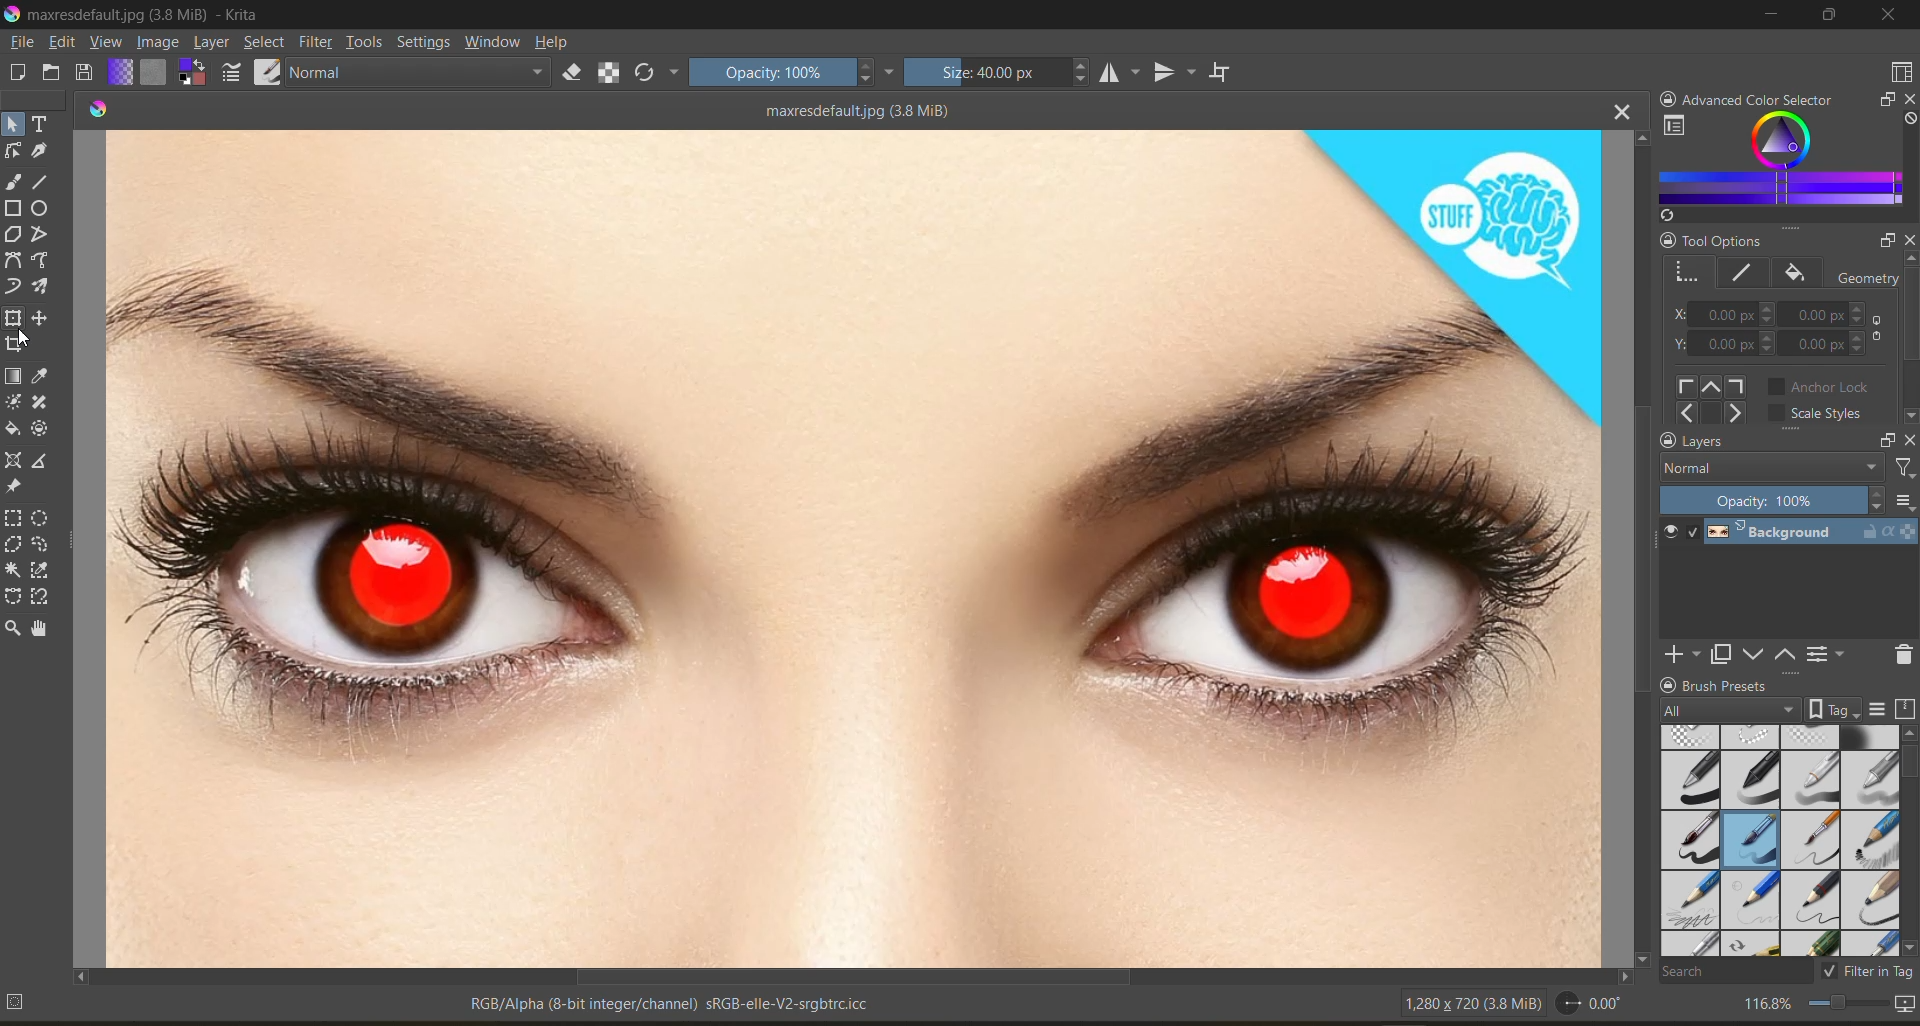 This screenshot has height=1026, width=1920. I want to click on tool, so click(42, 182).